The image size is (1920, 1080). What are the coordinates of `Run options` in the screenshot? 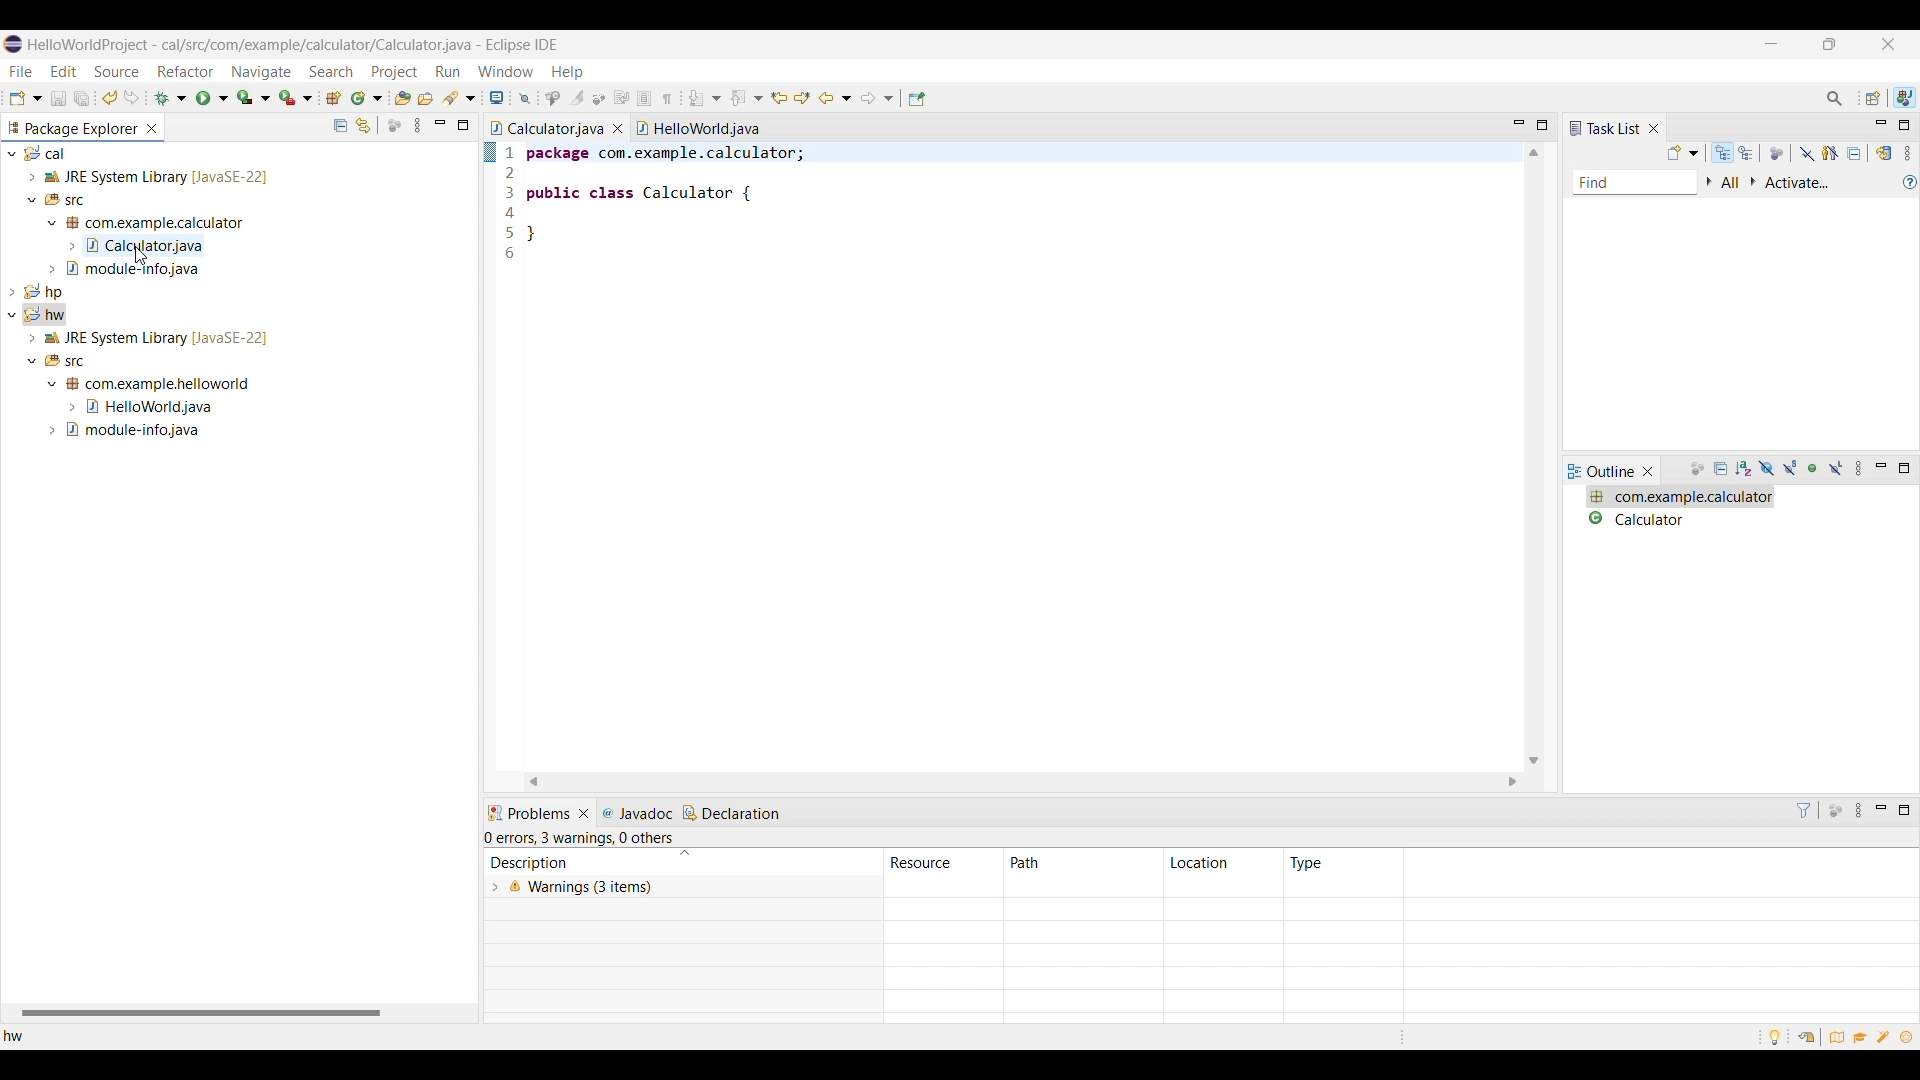 It's located at (212, 98).